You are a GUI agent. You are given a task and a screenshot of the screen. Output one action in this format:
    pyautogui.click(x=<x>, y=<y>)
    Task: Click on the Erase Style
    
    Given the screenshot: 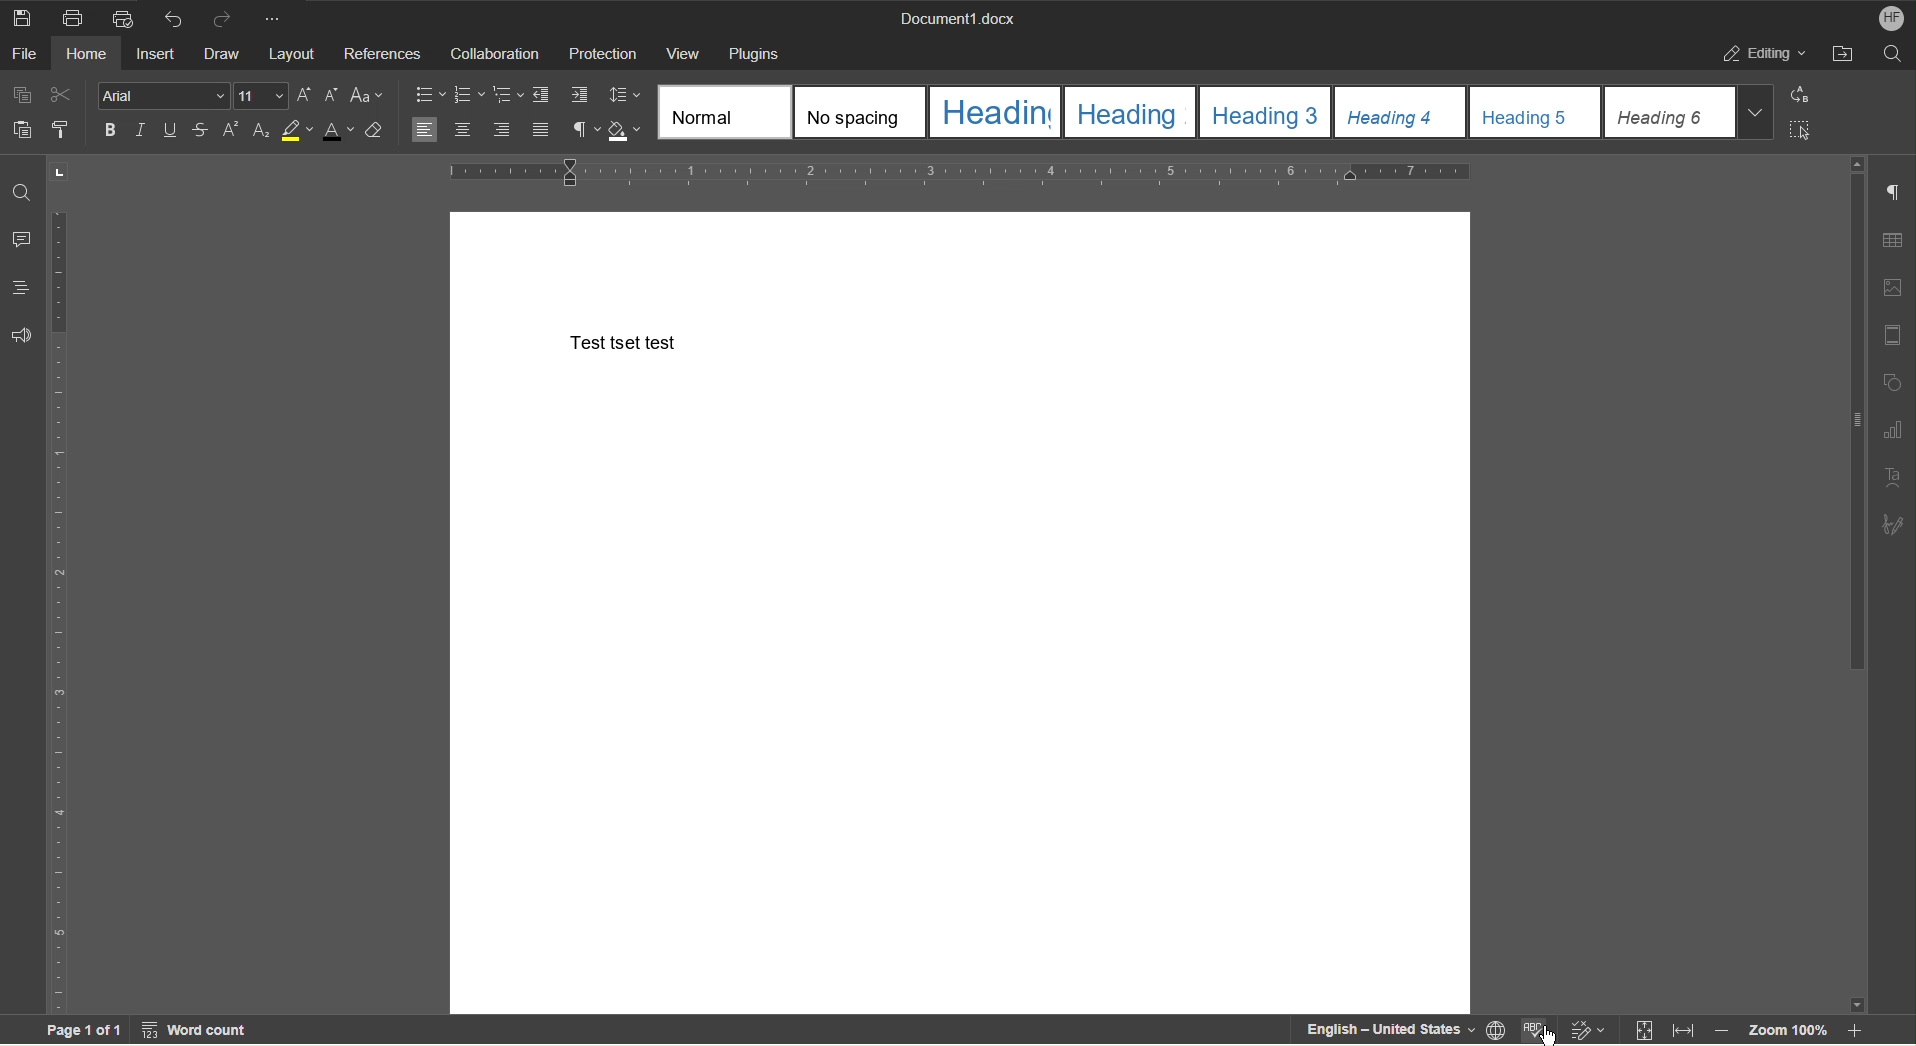 What is the action you would take?
    pyautogui.click(x=375, y=133)
    